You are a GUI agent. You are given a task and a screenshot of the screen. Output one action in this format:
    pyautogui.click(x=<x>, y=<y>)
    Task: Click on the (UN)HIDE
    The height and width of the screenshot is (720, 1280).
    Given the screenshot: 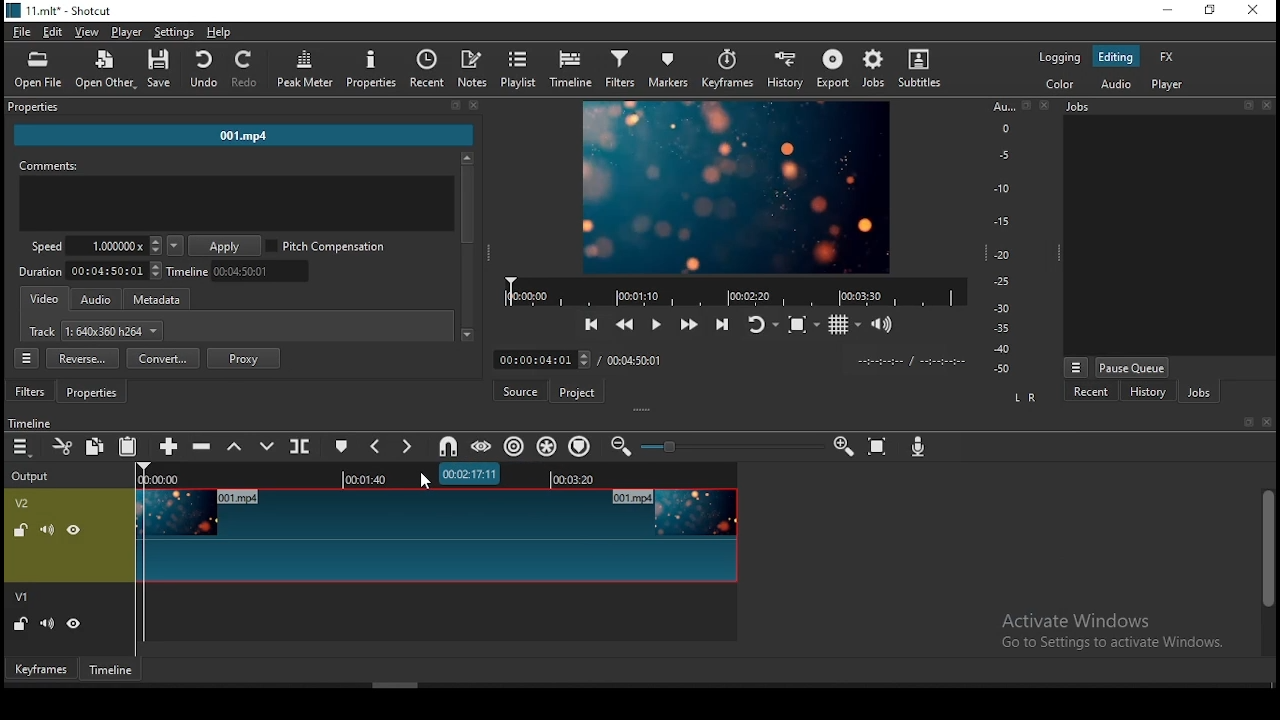 What is the action you would take?
    pyautogui.click(x=75, y=626)
    